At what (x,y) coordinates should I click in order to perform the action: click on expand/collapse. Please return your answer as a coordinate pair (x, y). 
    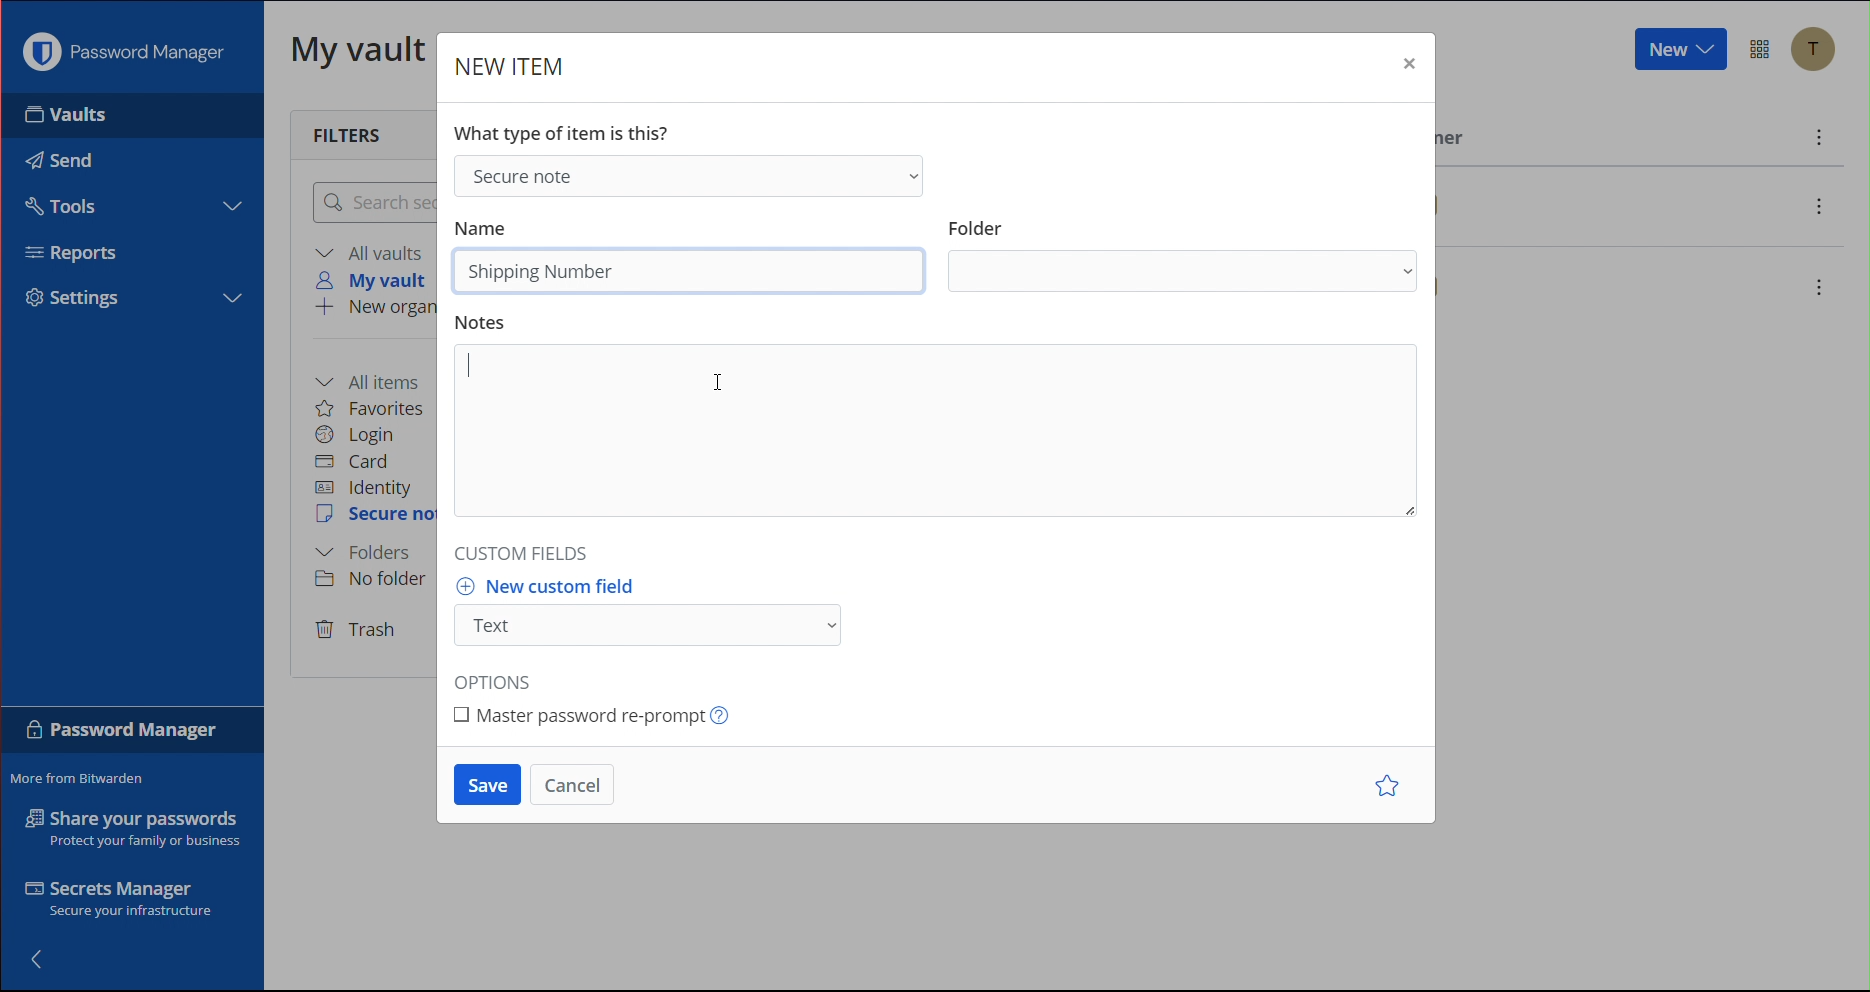
    Looking at the image, I should click on (230, 208).